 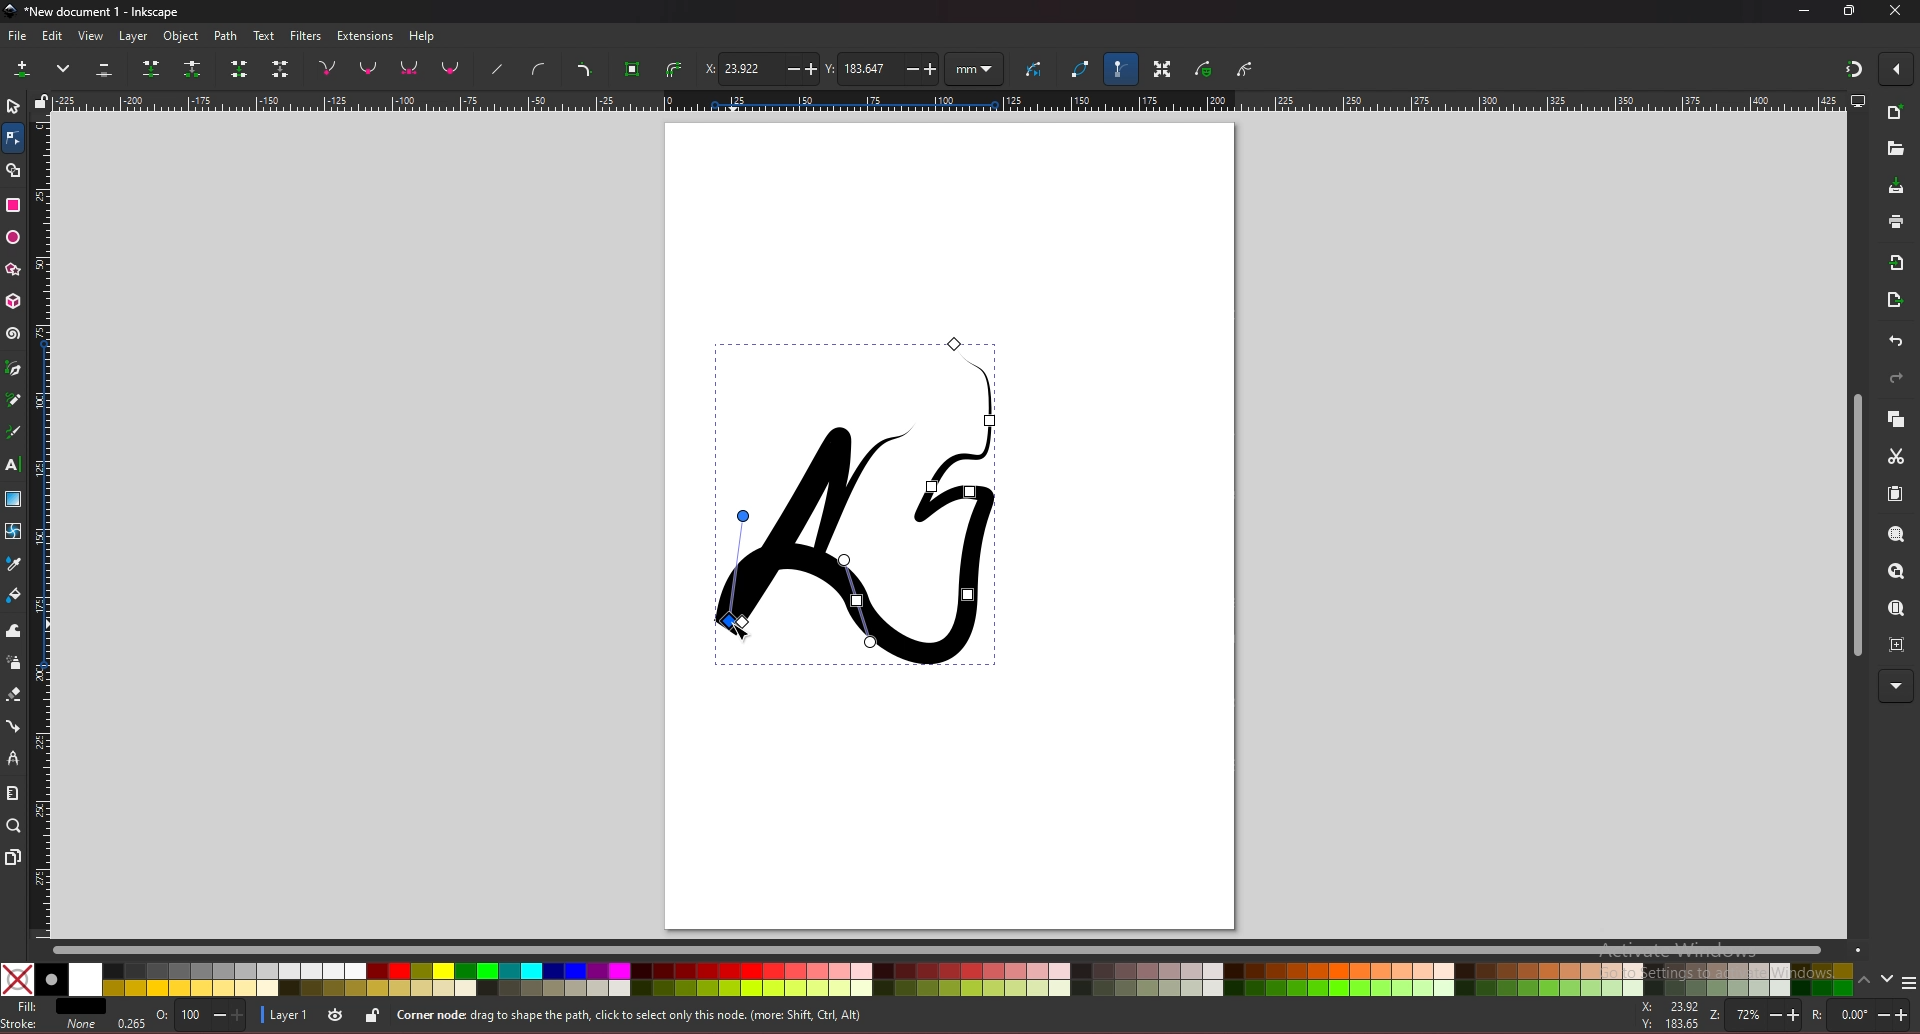 I want to click on path outline, so click(x=1081, y=67).